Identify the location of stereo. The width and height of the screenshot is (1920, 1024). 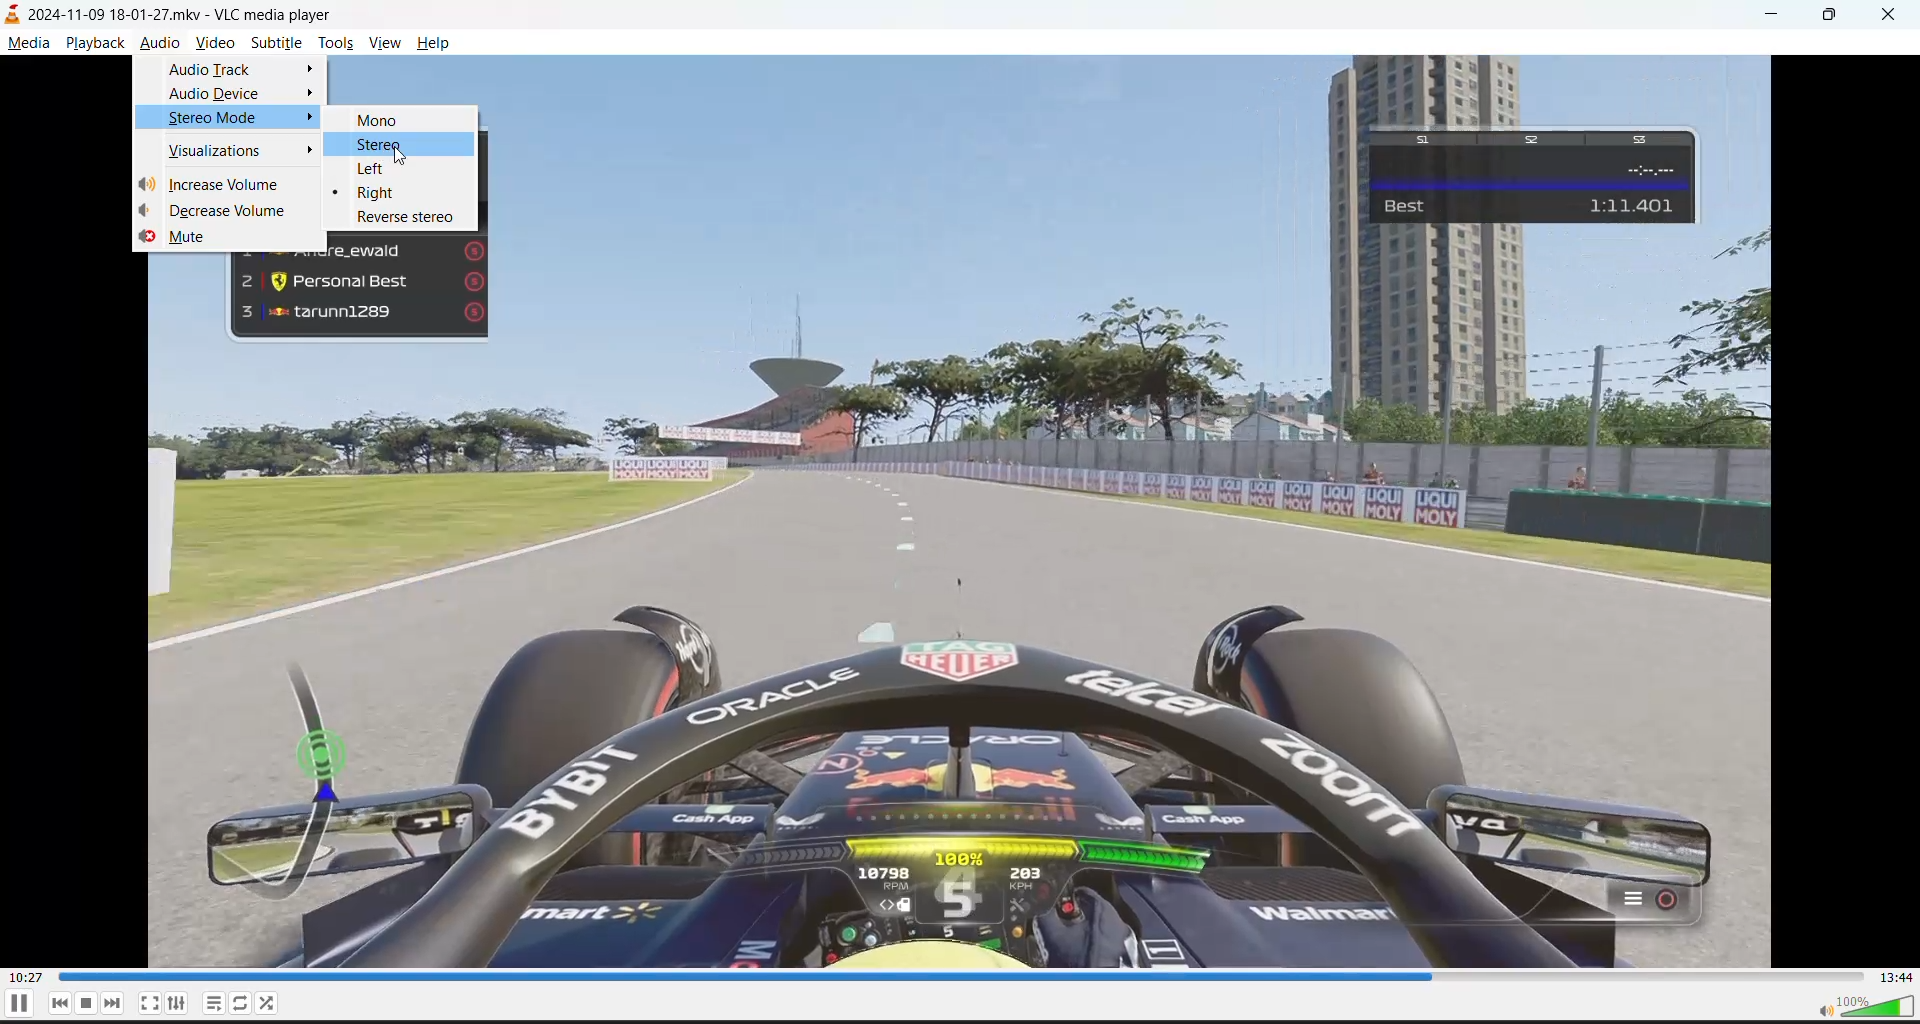
(385, 146).